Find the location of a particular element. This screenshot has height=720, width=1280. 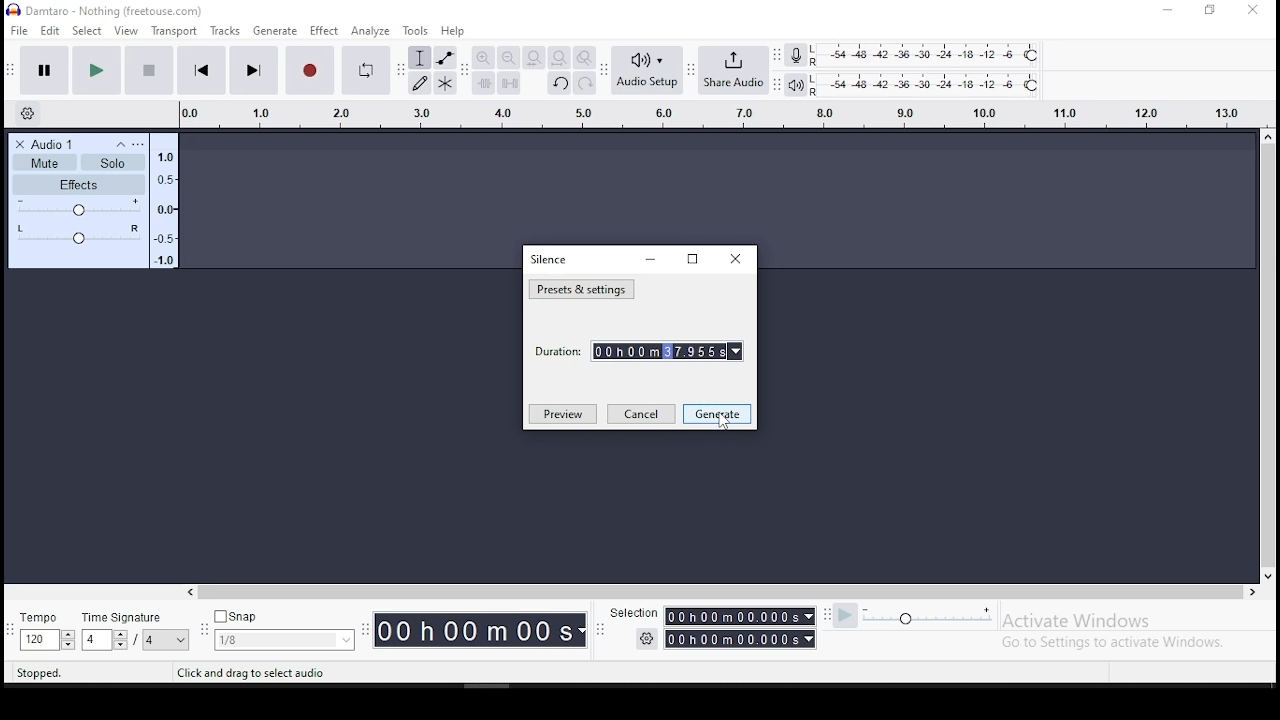

playback speed is located at coordinates (925, 619).